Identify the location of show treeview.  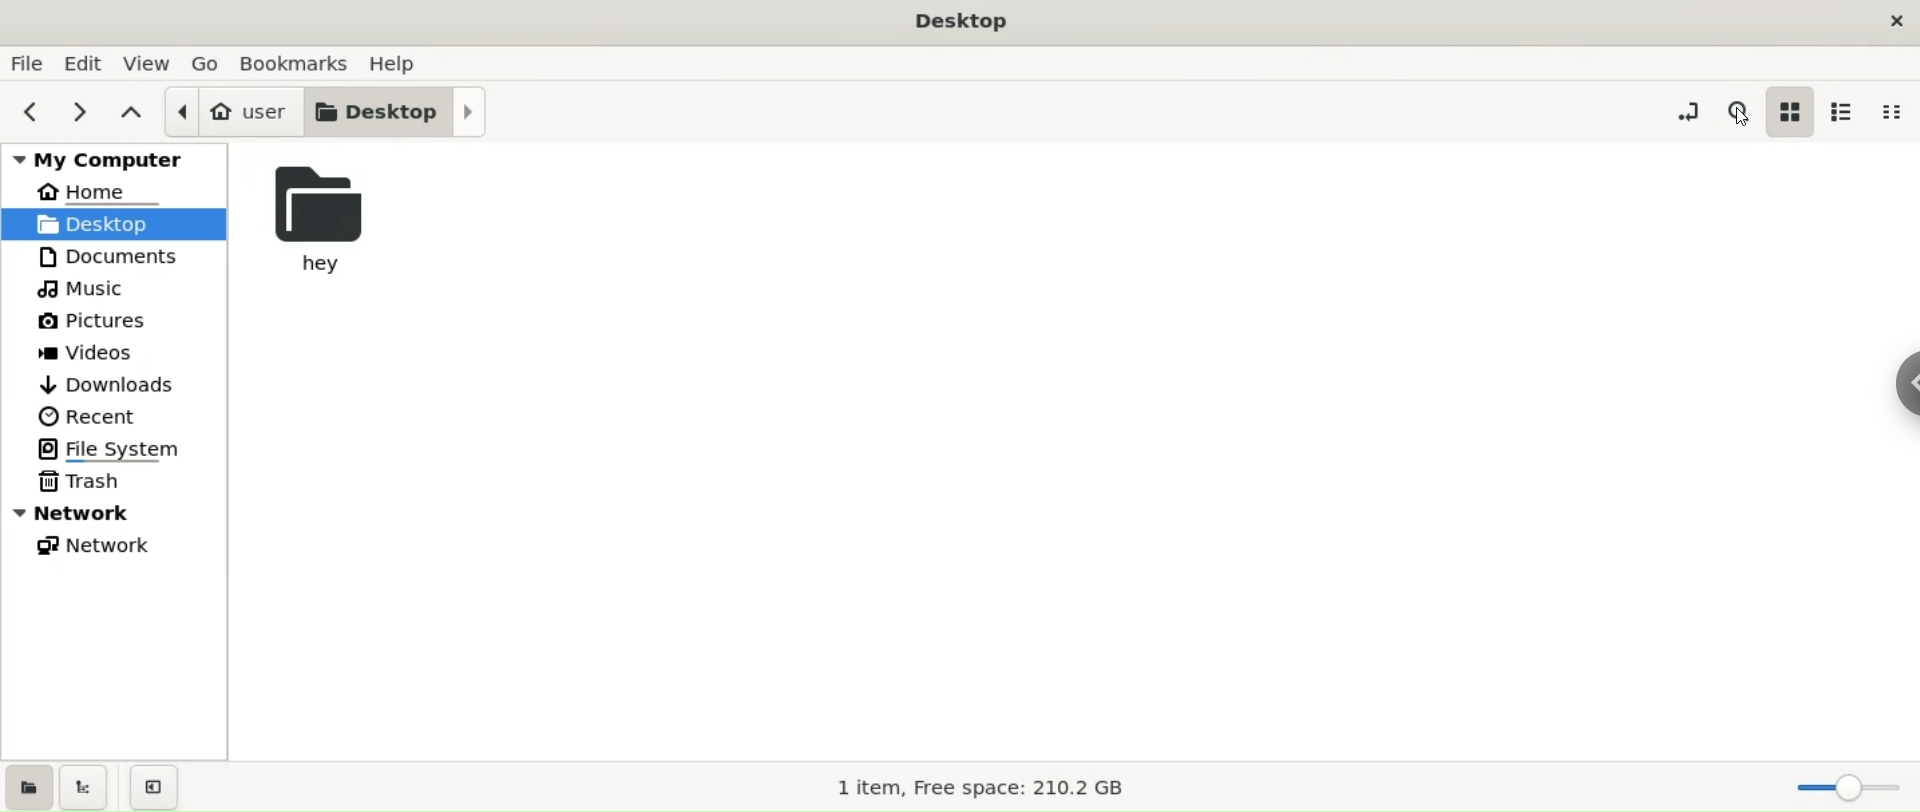
(86, 786).